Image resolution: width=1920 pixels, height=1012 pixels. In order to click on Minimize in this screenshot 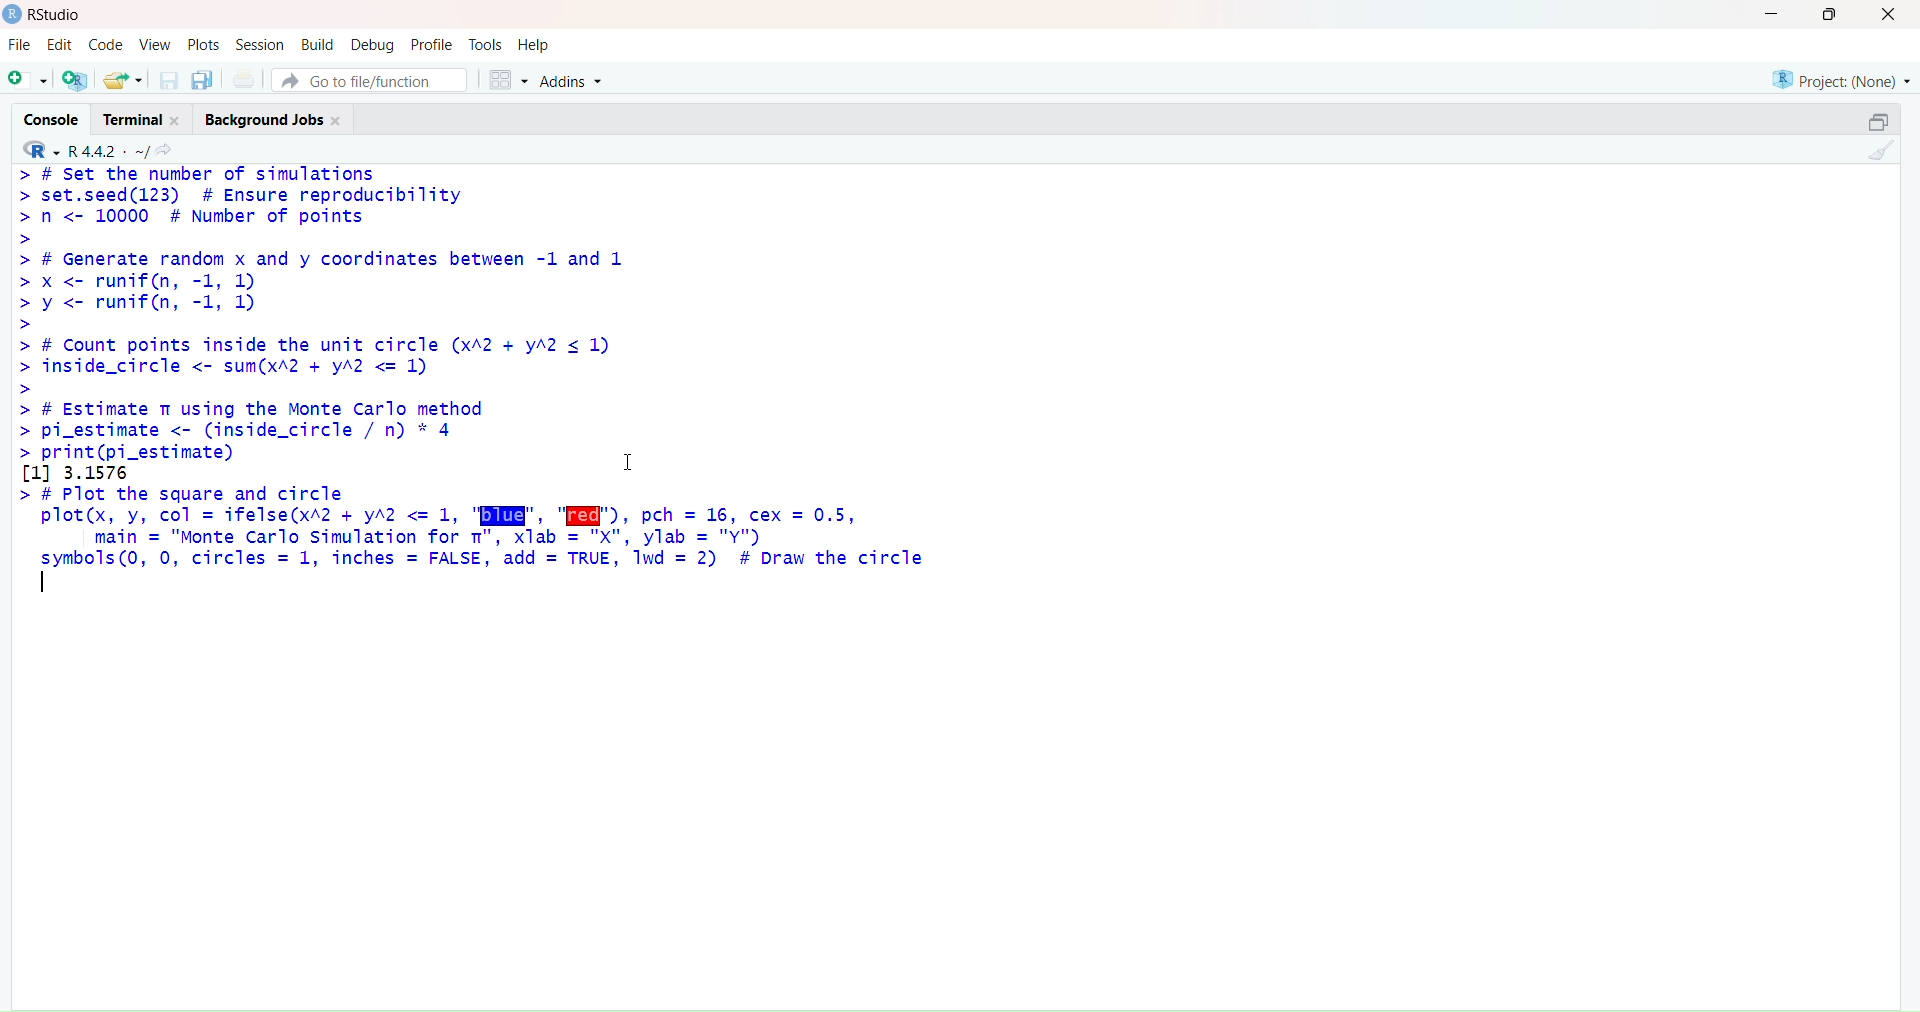, I will do `click(1771, 14)`.